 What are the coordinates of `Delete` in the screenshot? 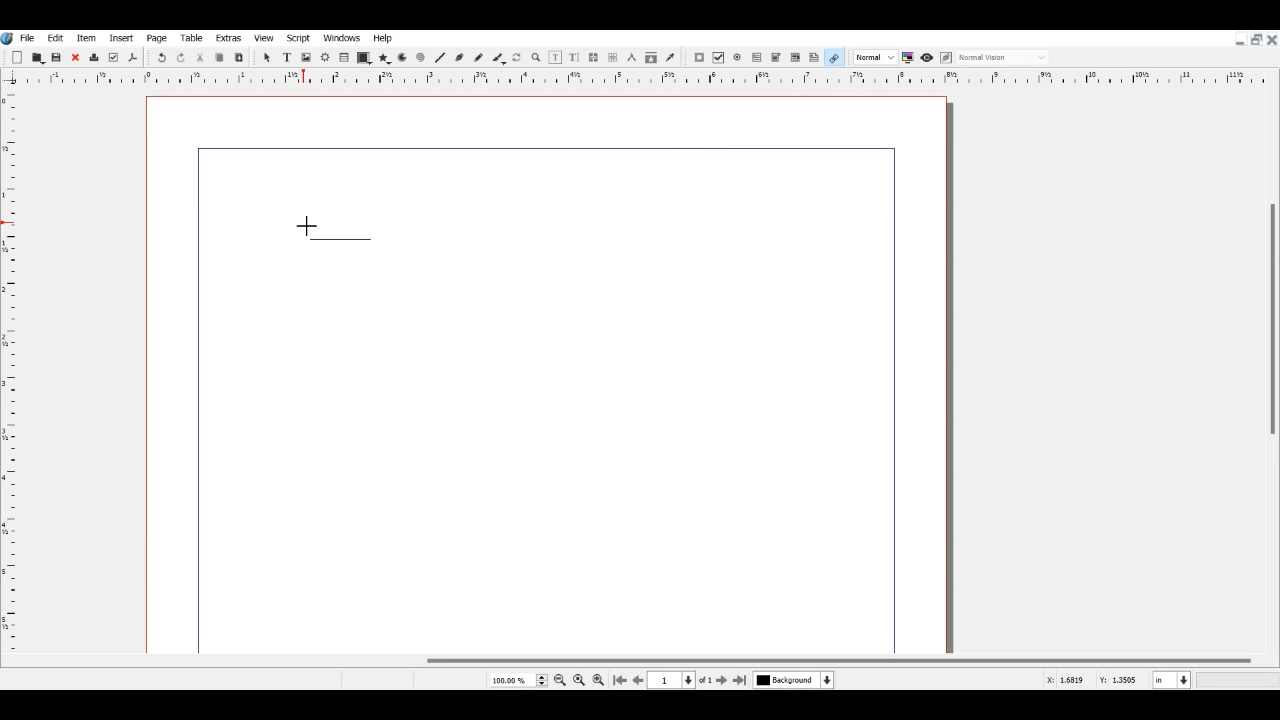 It's located at (93, 58).